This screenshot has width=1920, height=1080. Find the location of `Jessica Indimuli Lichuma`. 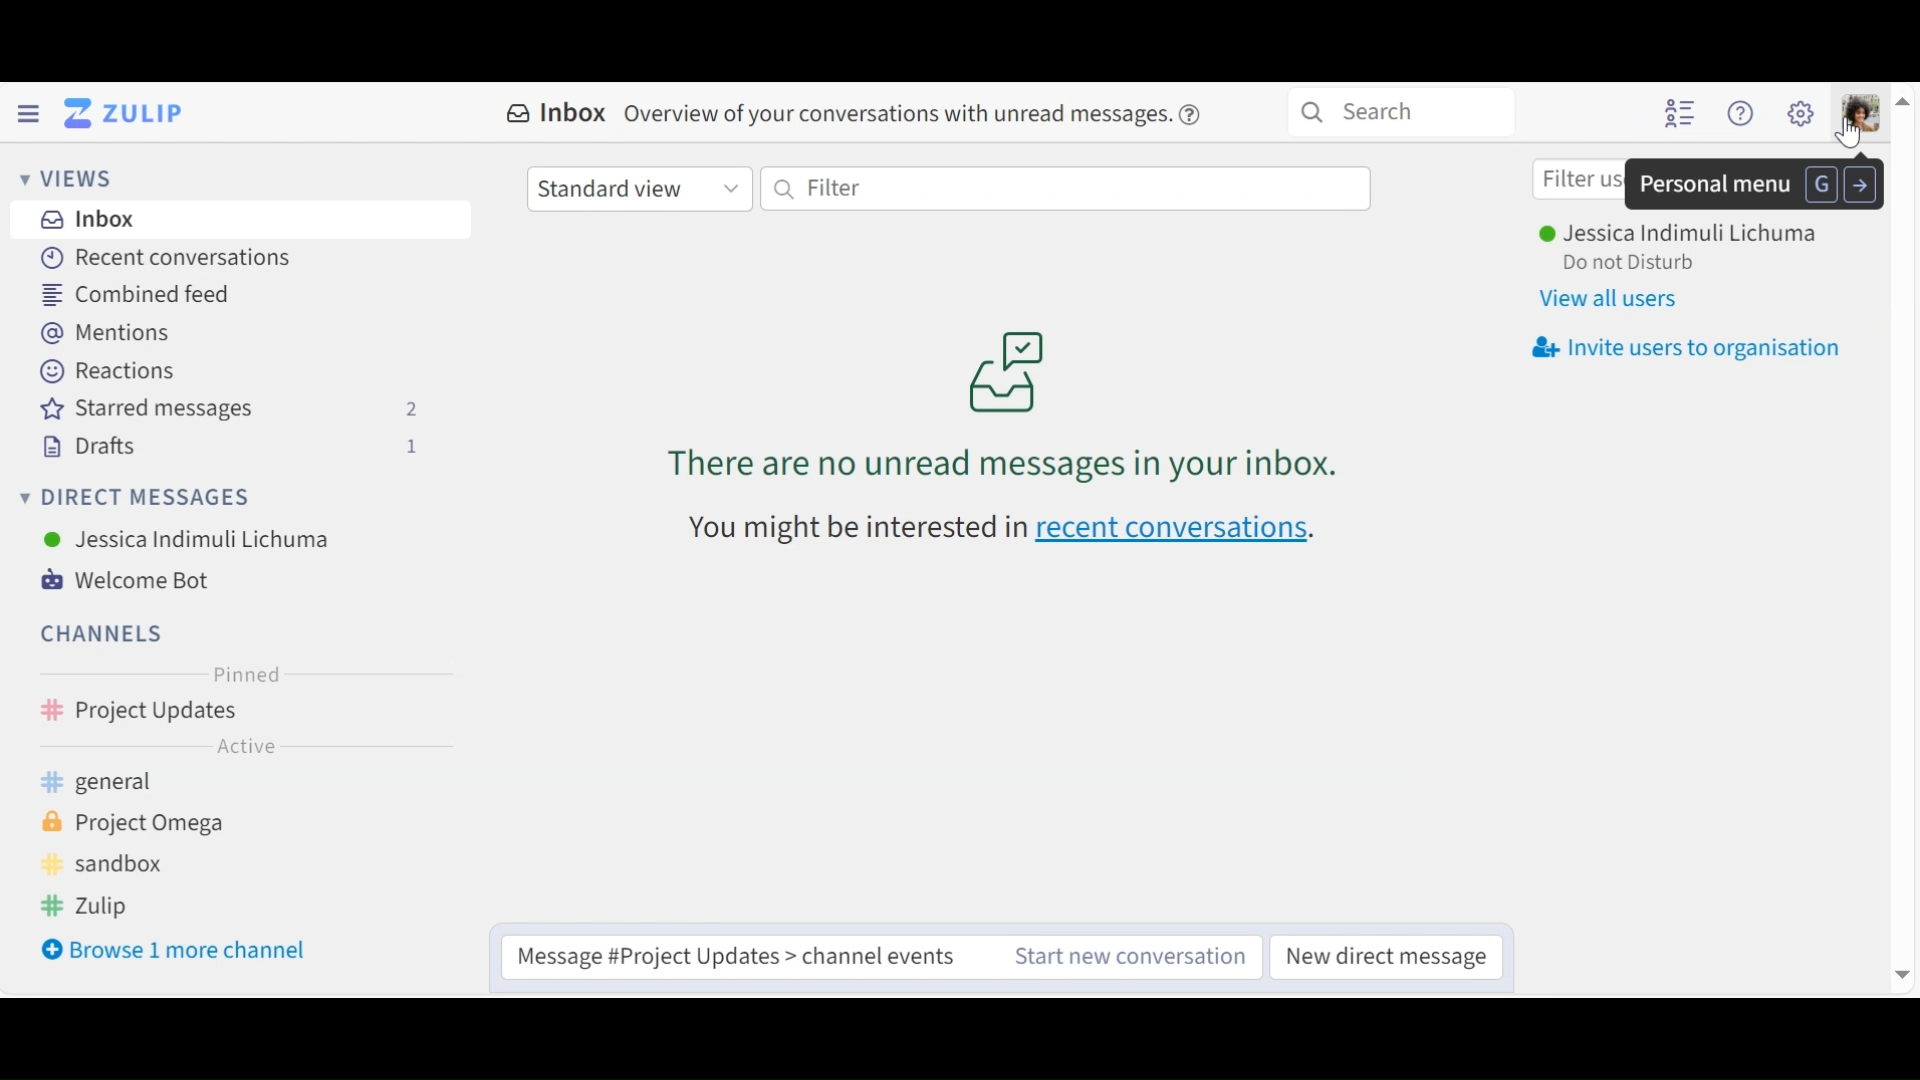

Jessica Indimuli Lichuma is located at coordinates (188, 539).